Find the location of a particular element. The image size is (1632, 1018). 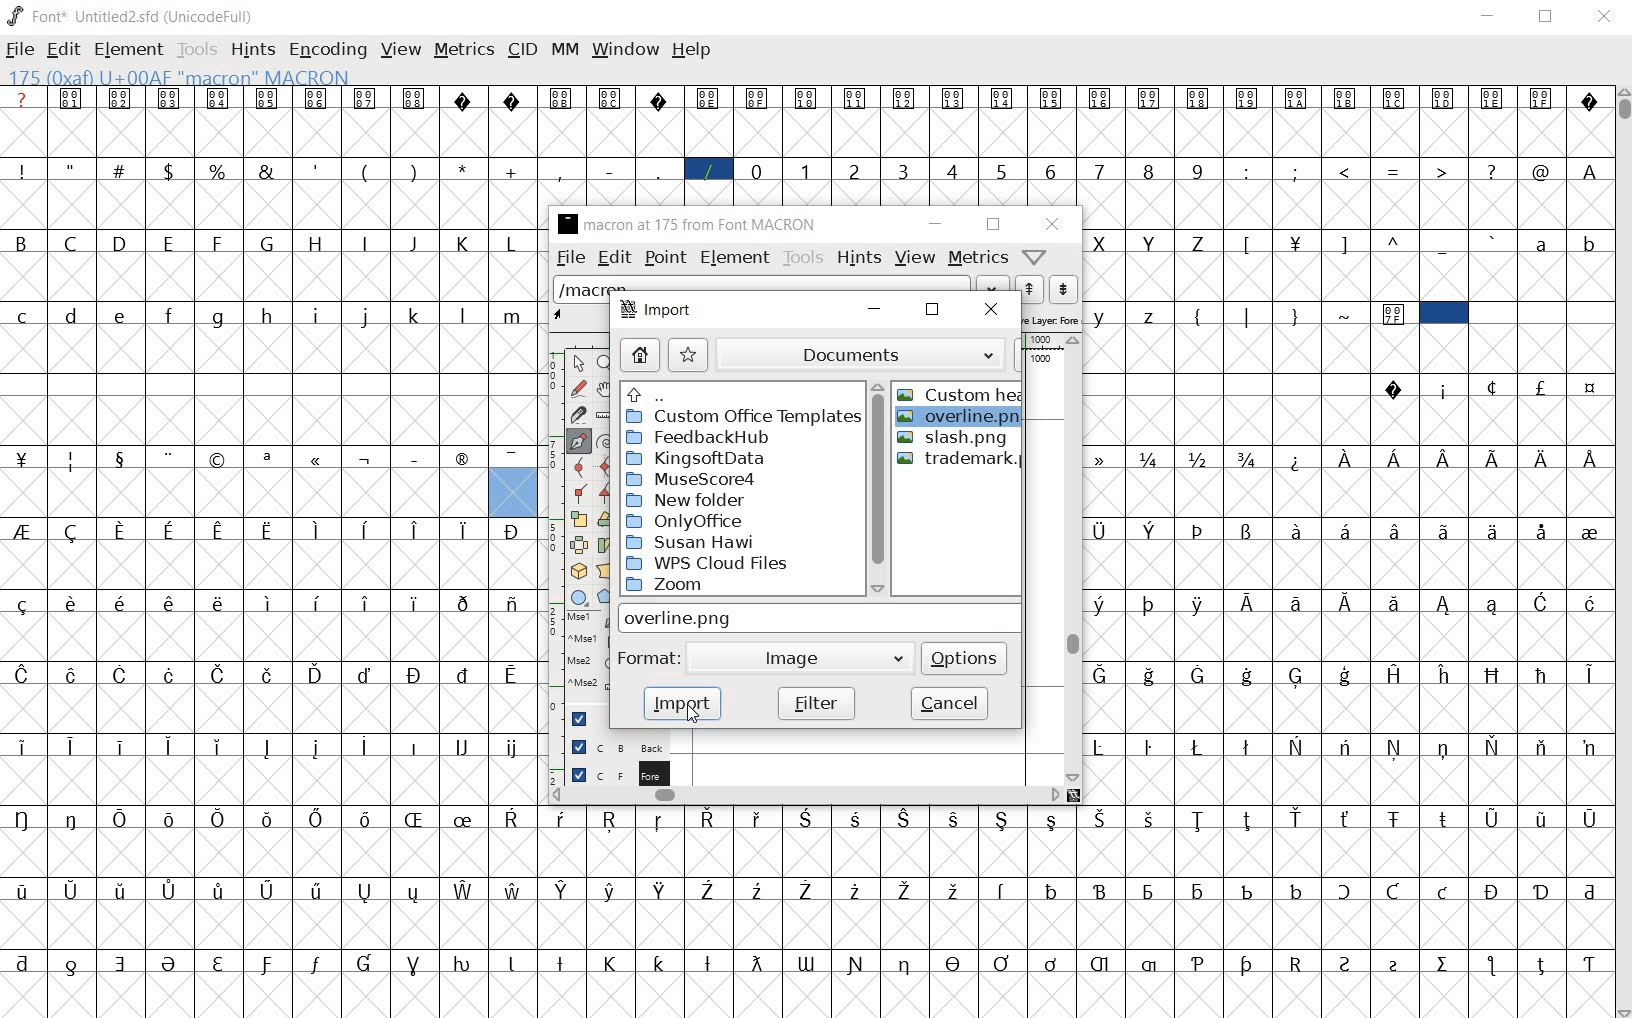

Symbol is located at coordinates (1396, 748).